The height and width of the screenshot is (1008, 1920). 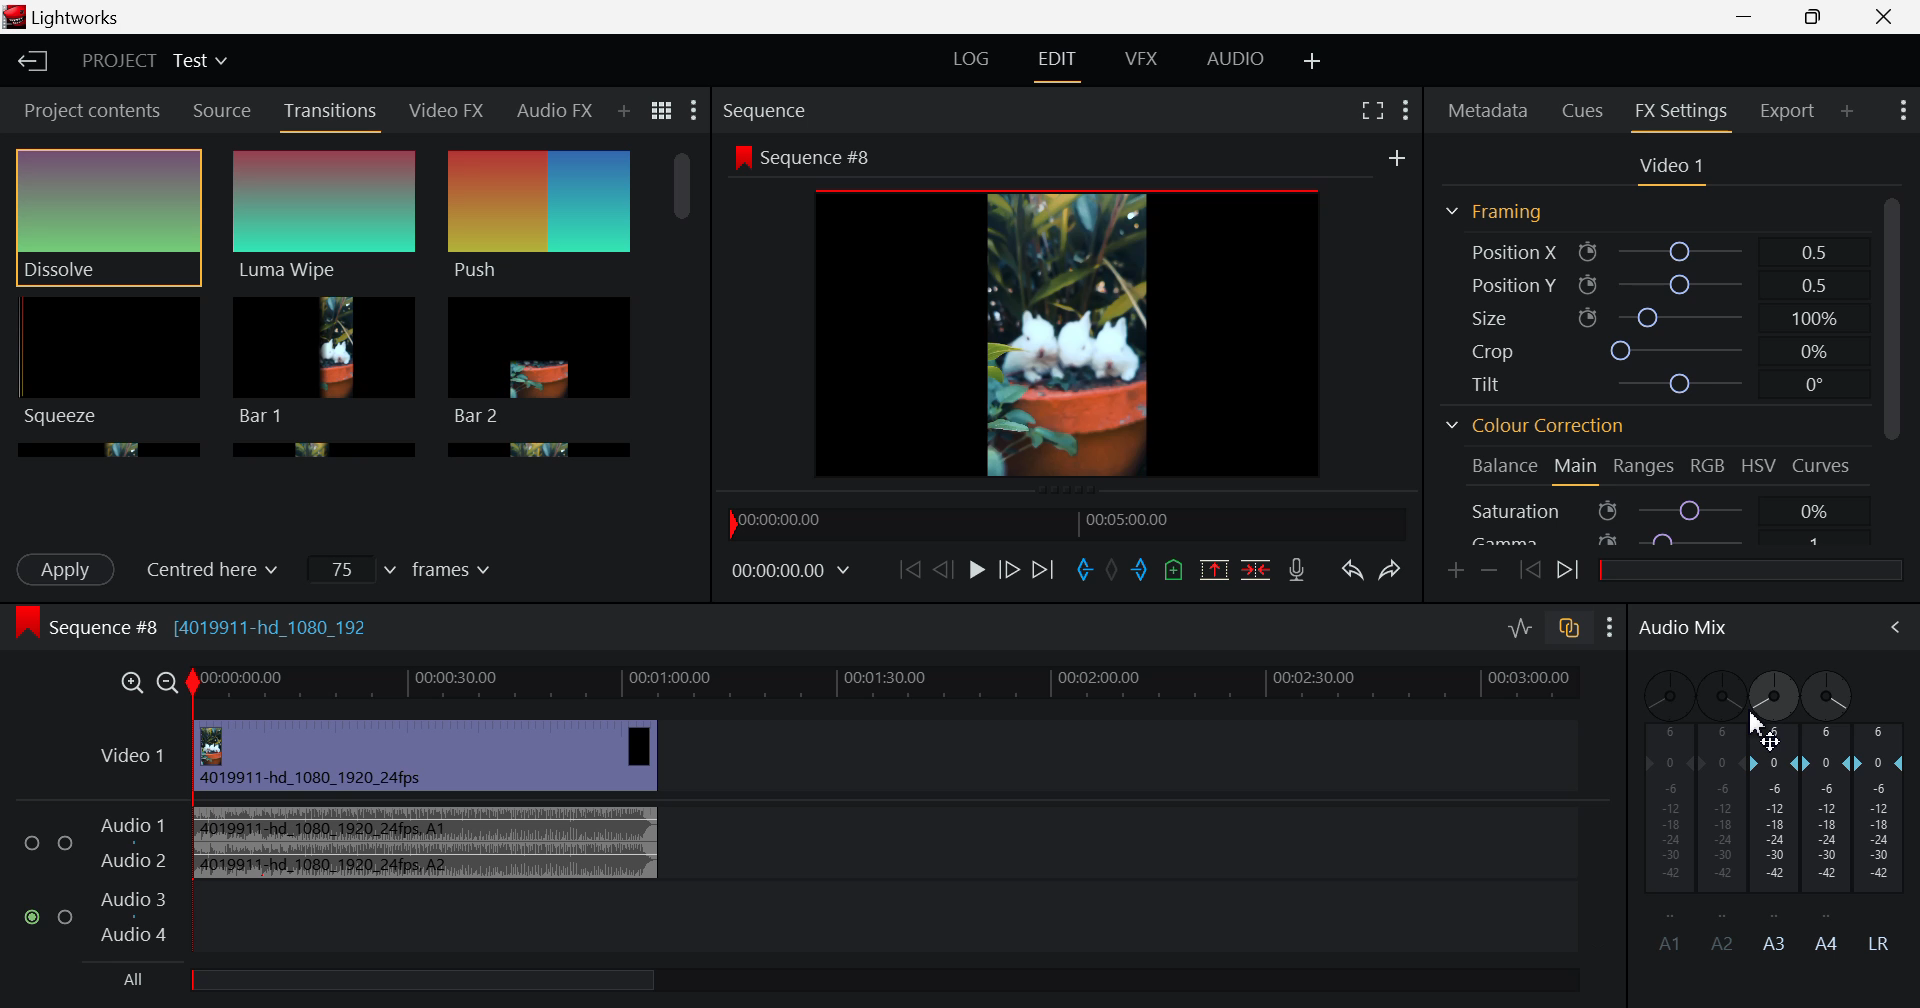 I want to click on Show Settings, so click(x=1902, y=113).